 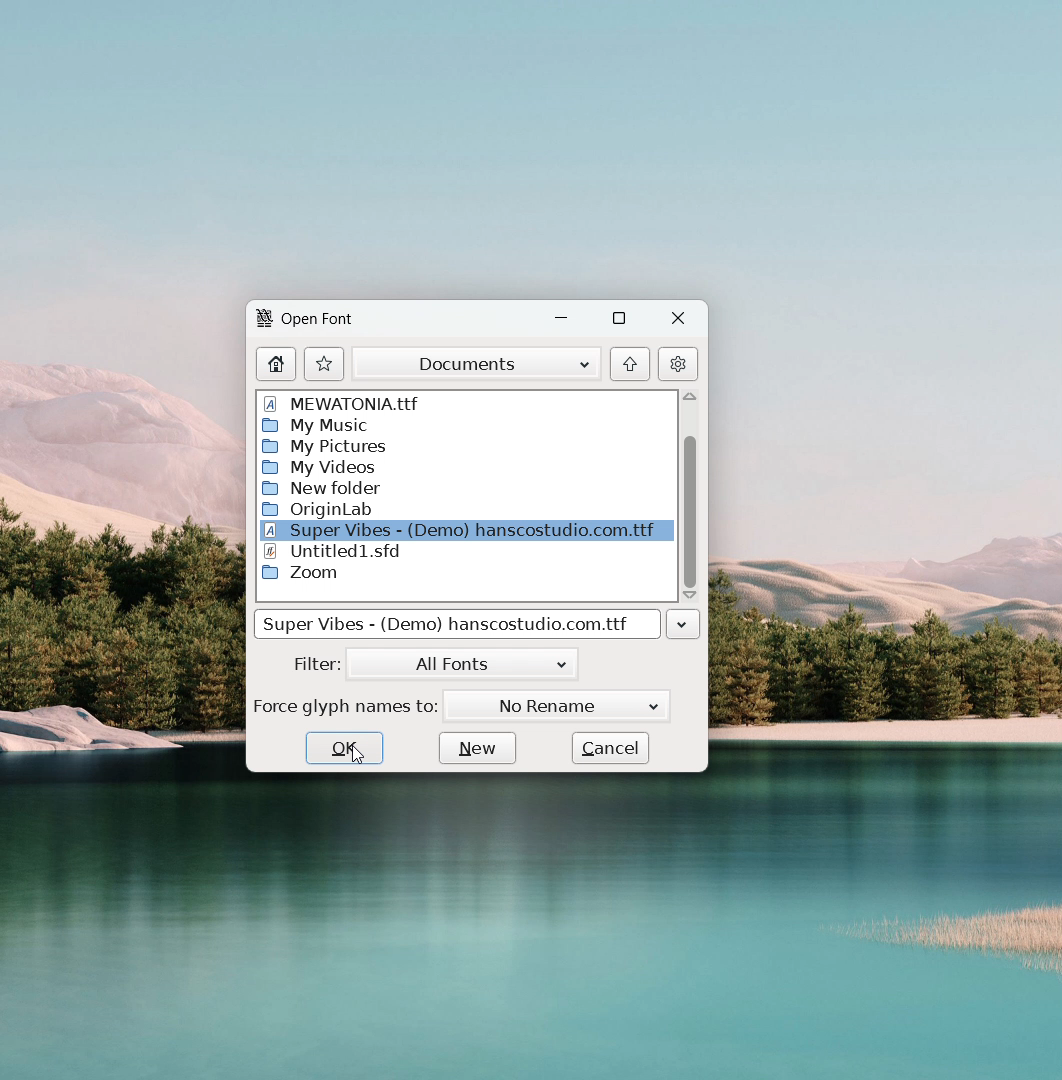 What do you see at coordinates (691, 596) in the screenshot?
I see `scroll down` at bounding box center [691, 596].